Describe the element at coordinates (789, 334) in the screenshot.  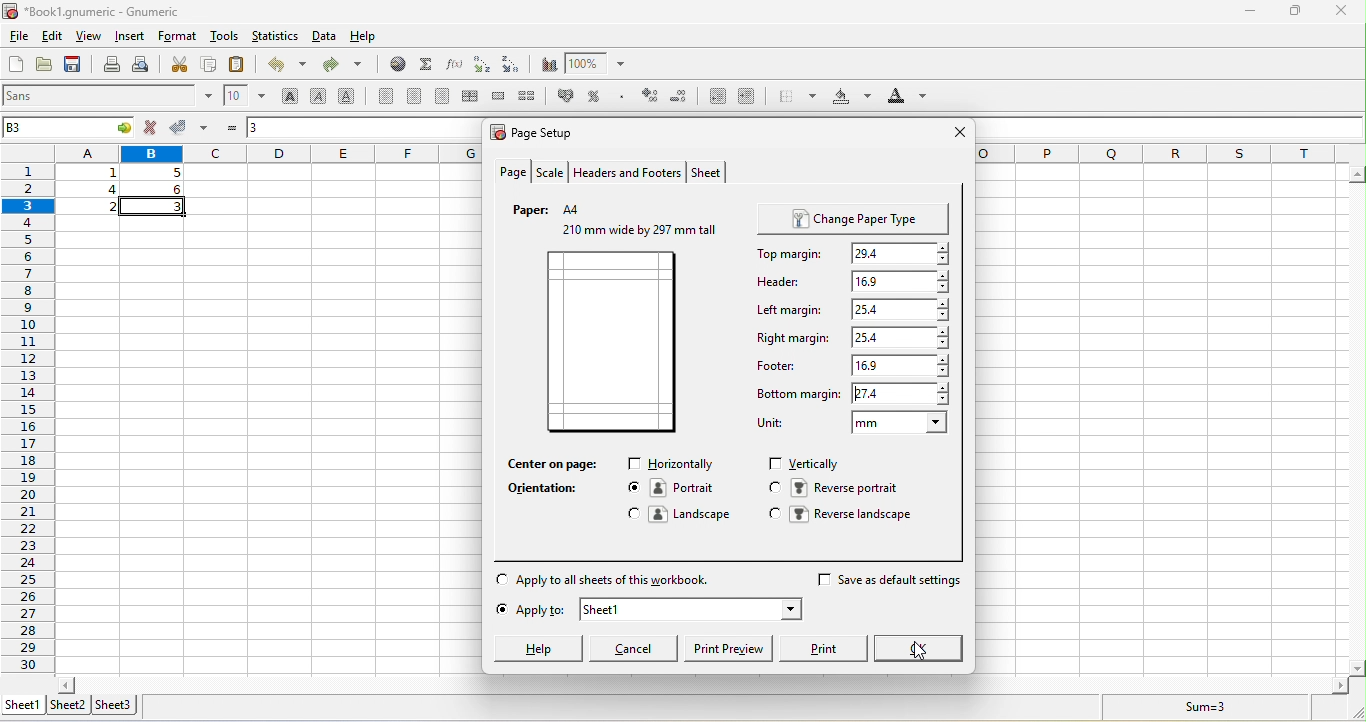
I see `right margine` at that location.